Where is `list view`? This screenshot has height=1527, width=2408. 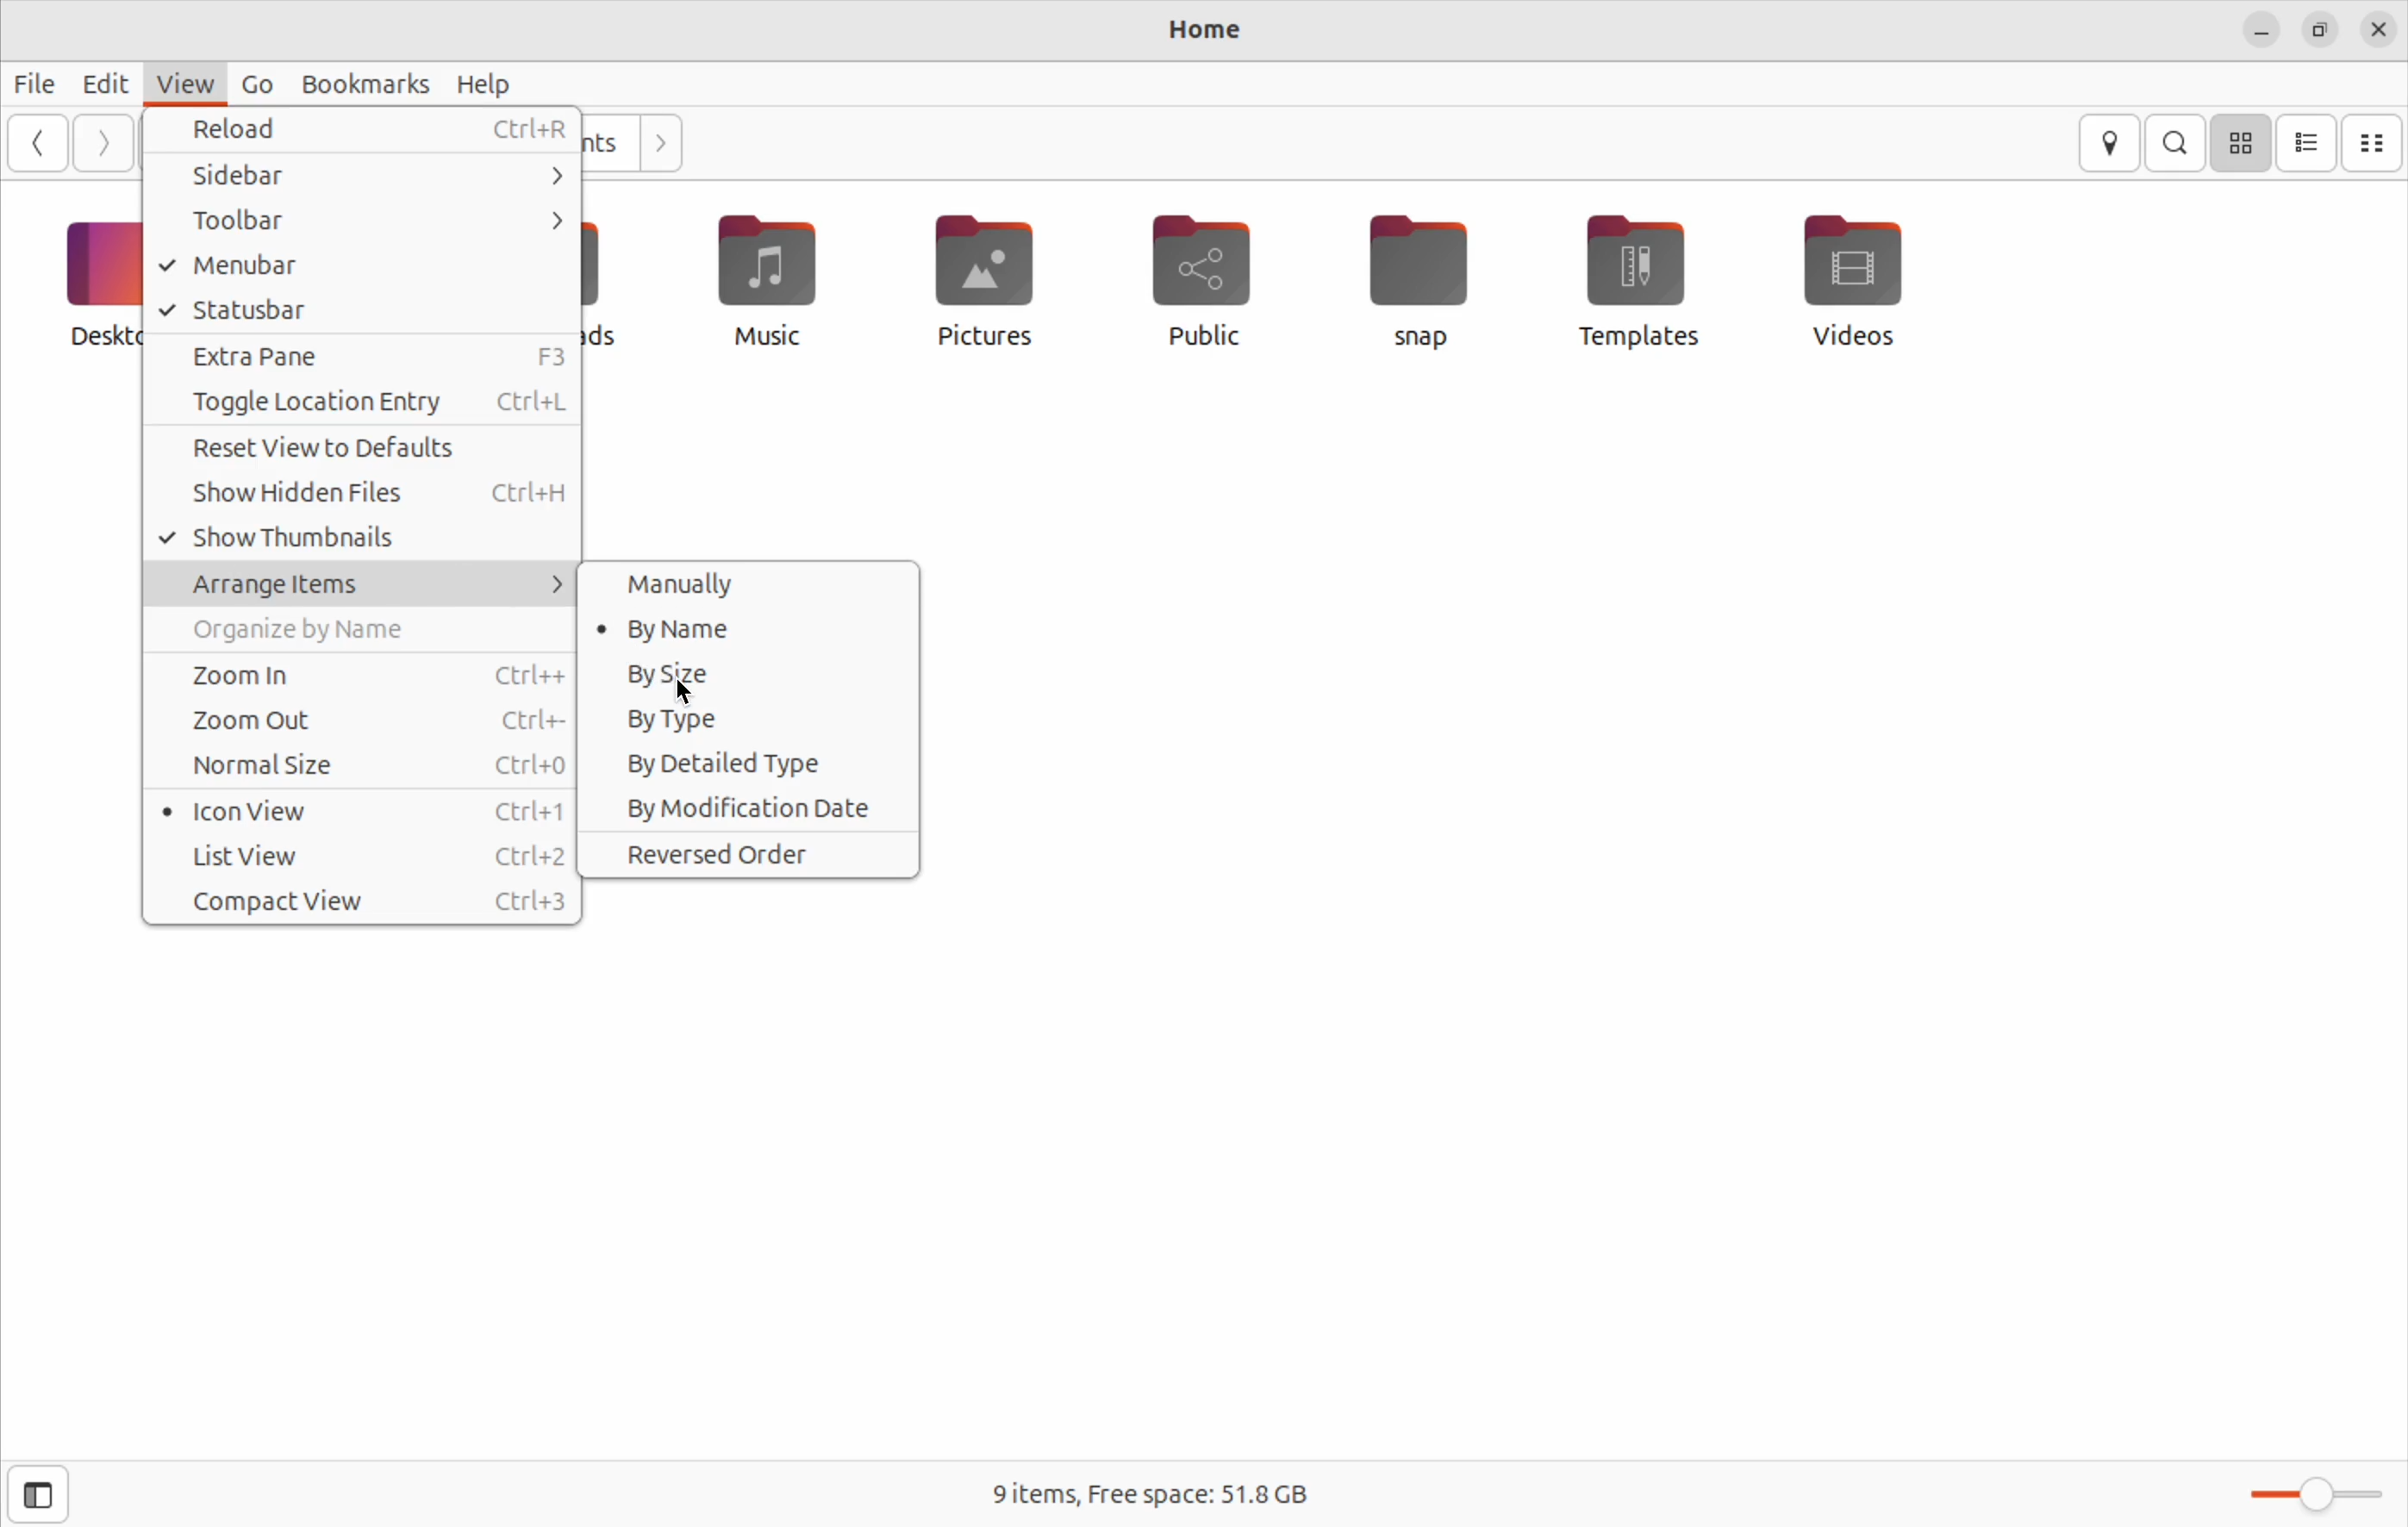 list view is located at coordinates (2305, 144).